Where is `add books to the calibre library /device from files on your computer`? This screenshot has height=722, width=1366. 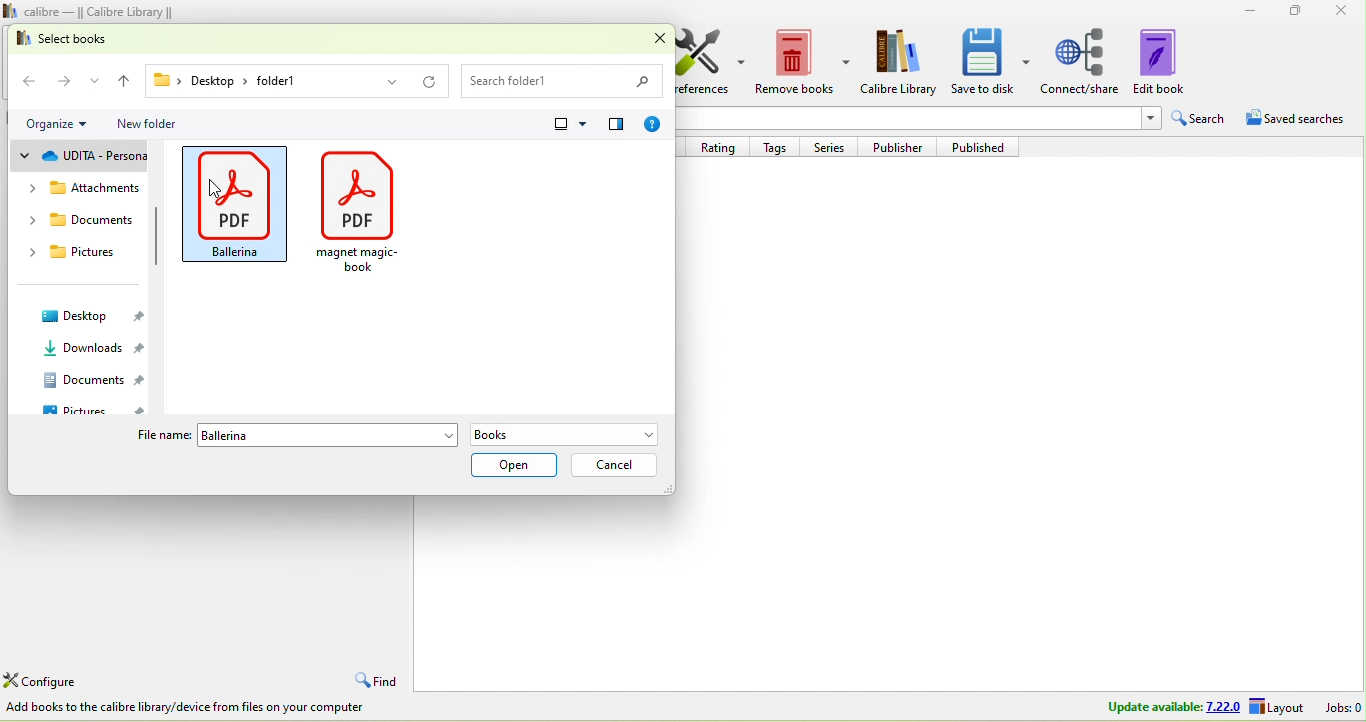
add books to the calibre library /device from files on your computer is located at coordinates (192, 707).